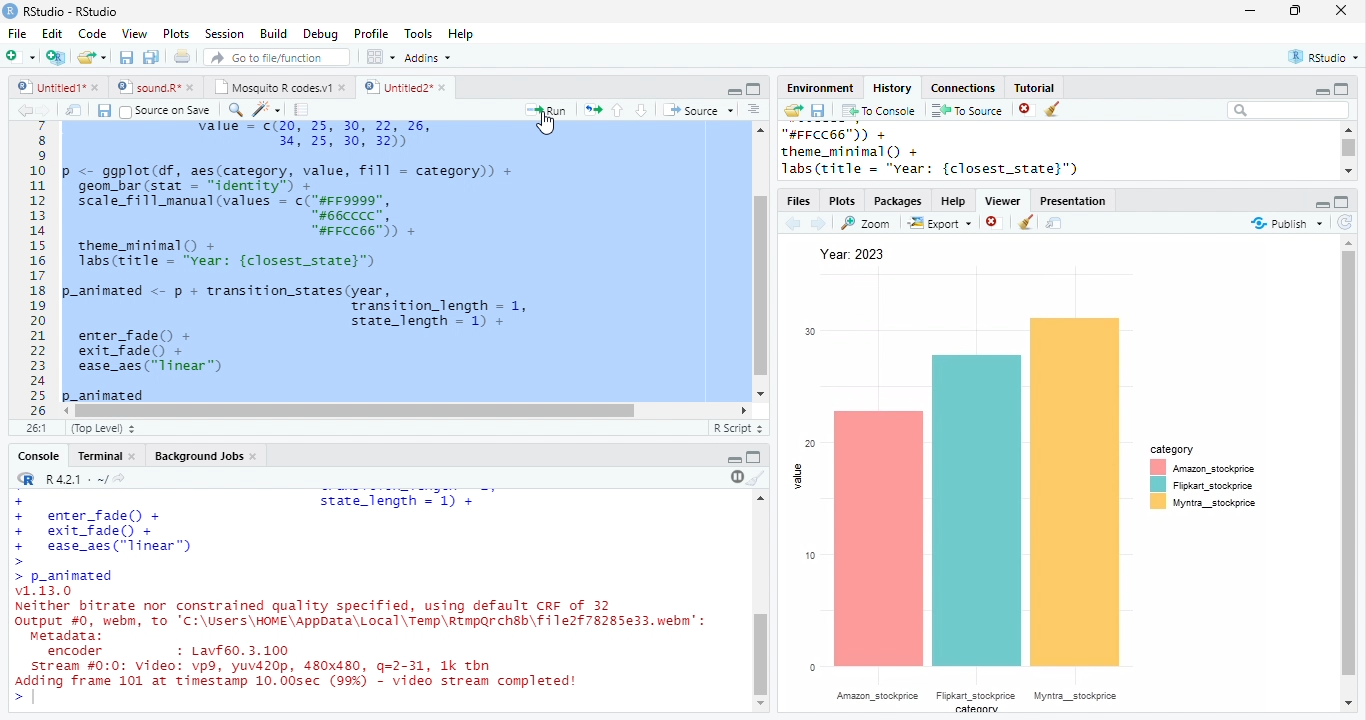  I want to click on "#FFCC66™)) +
theme_minimal () +
Jabs(title = "vear: {closest_state}"), so click(948, 152).